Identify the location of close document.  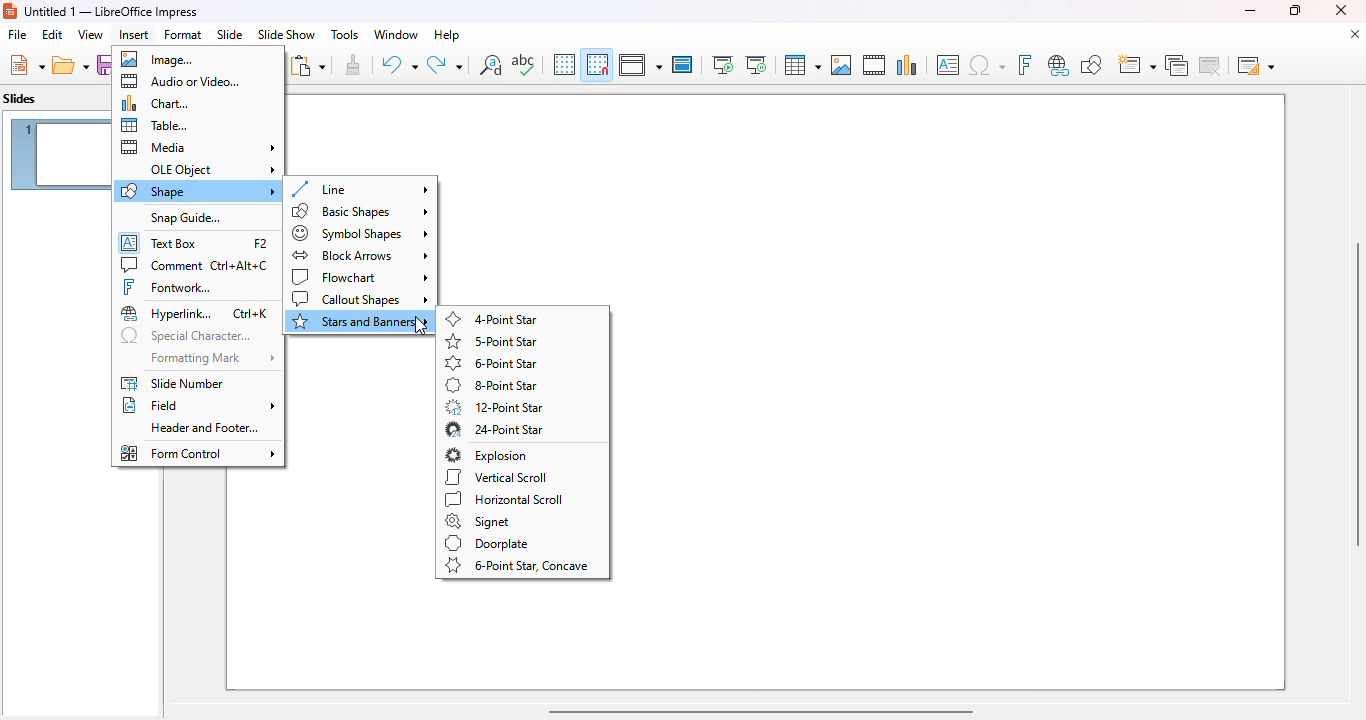
(1354, 34).